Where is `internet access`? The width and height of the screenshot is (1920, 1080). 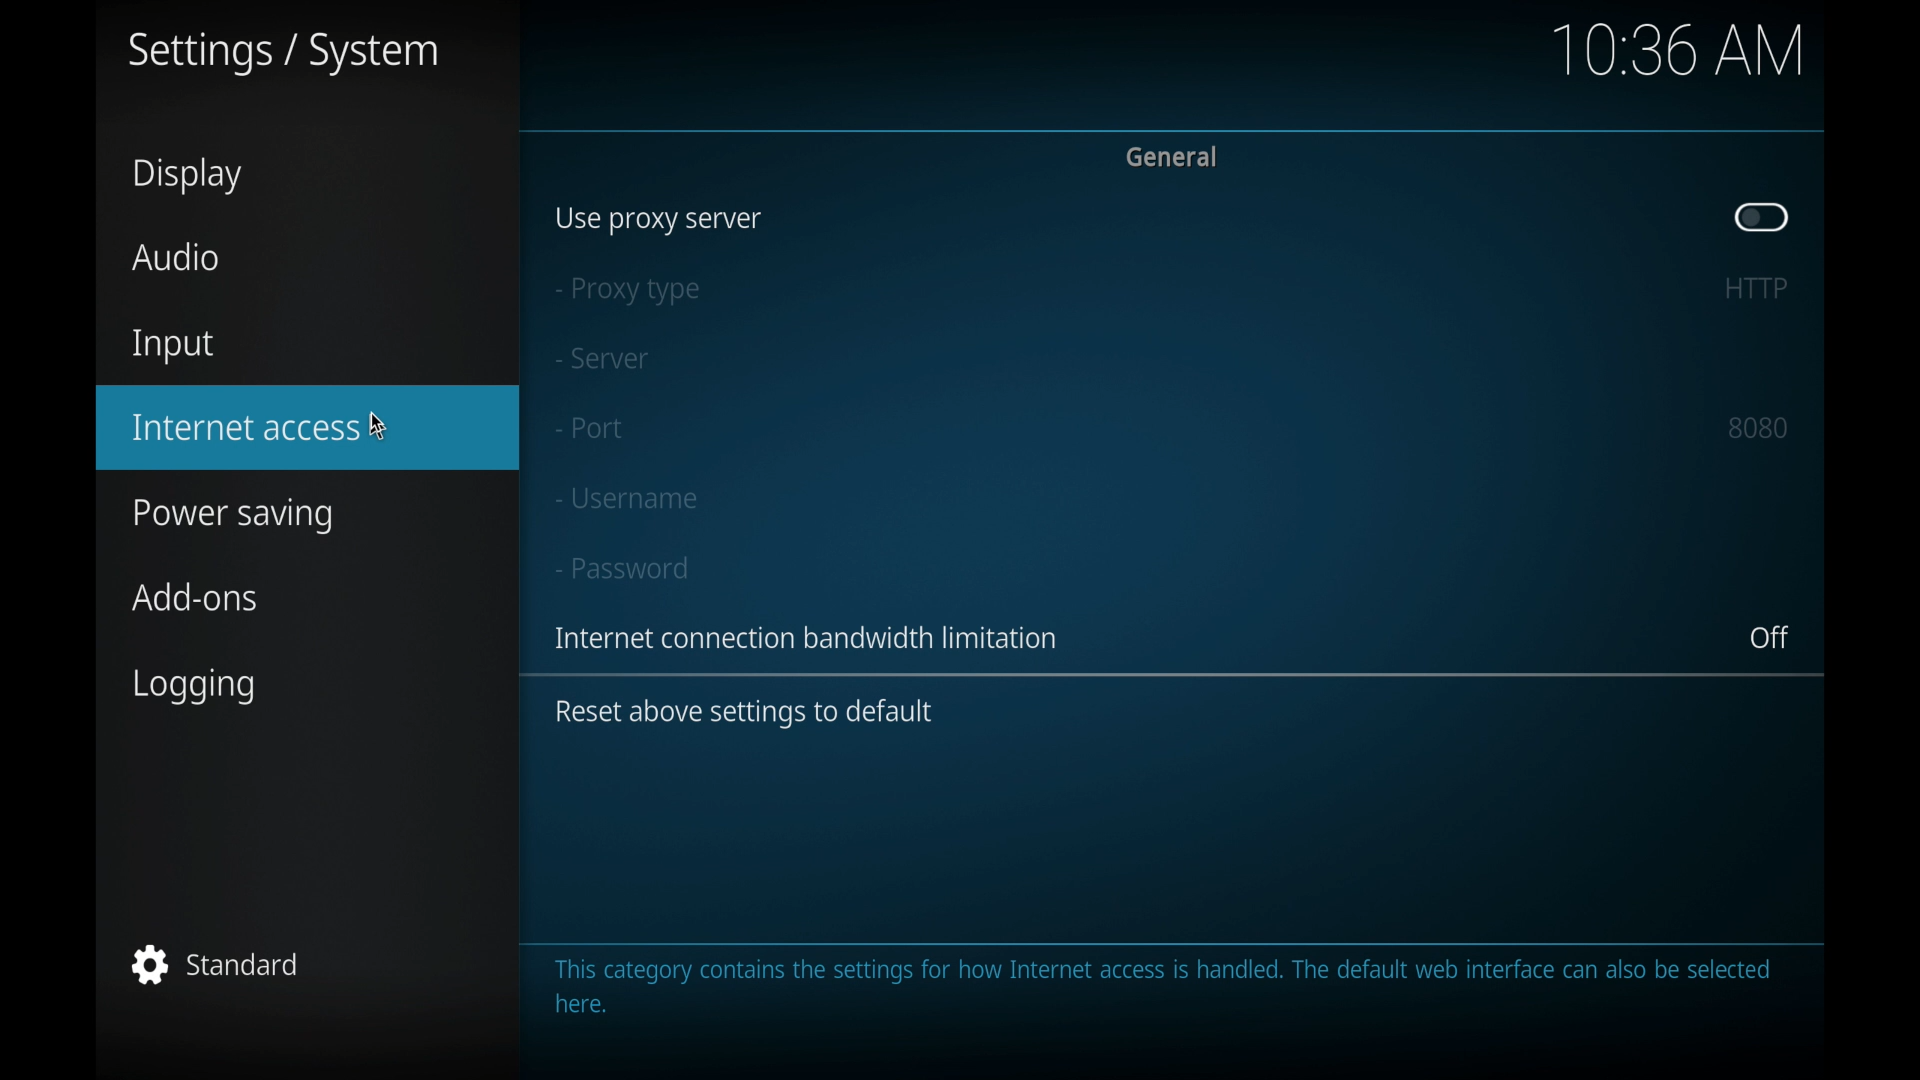
internet access is located at coordinates (248, 428).